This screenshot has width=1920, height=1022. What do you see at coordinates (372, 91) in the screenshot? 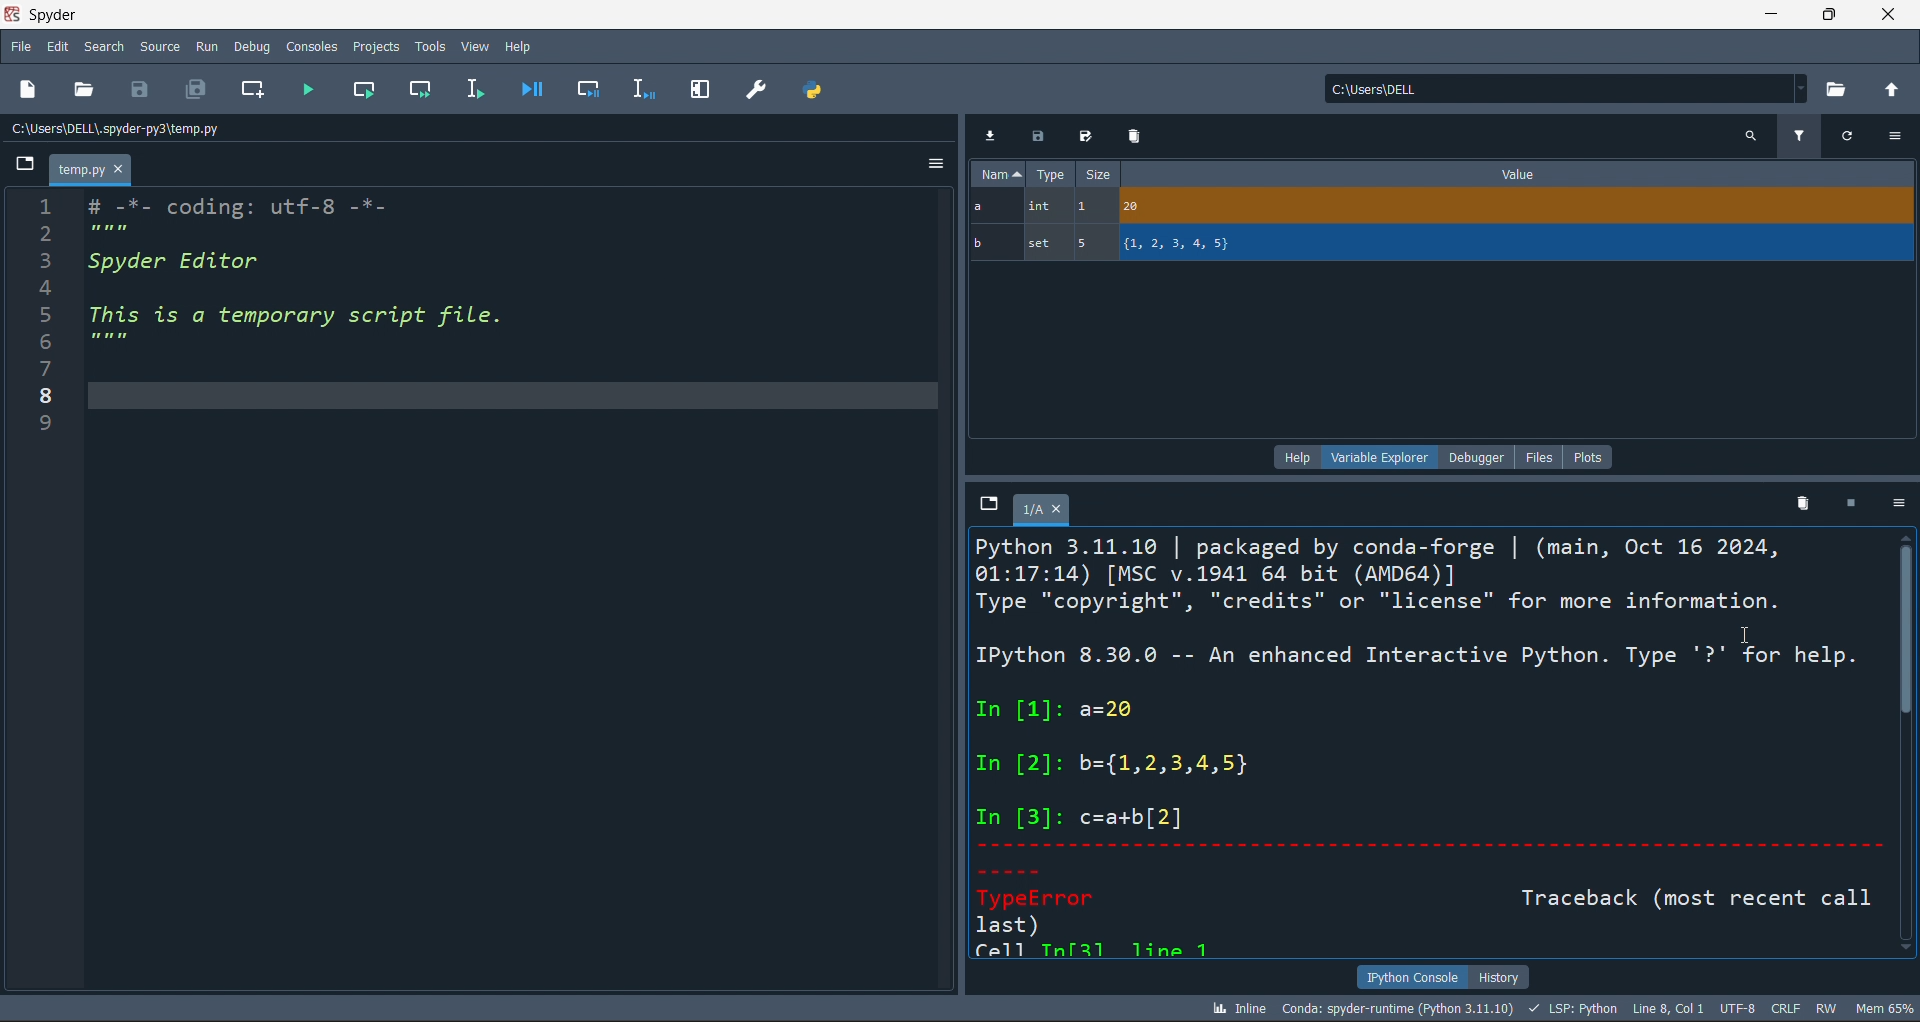
I see `run cell` at bounding box center [372, 91].